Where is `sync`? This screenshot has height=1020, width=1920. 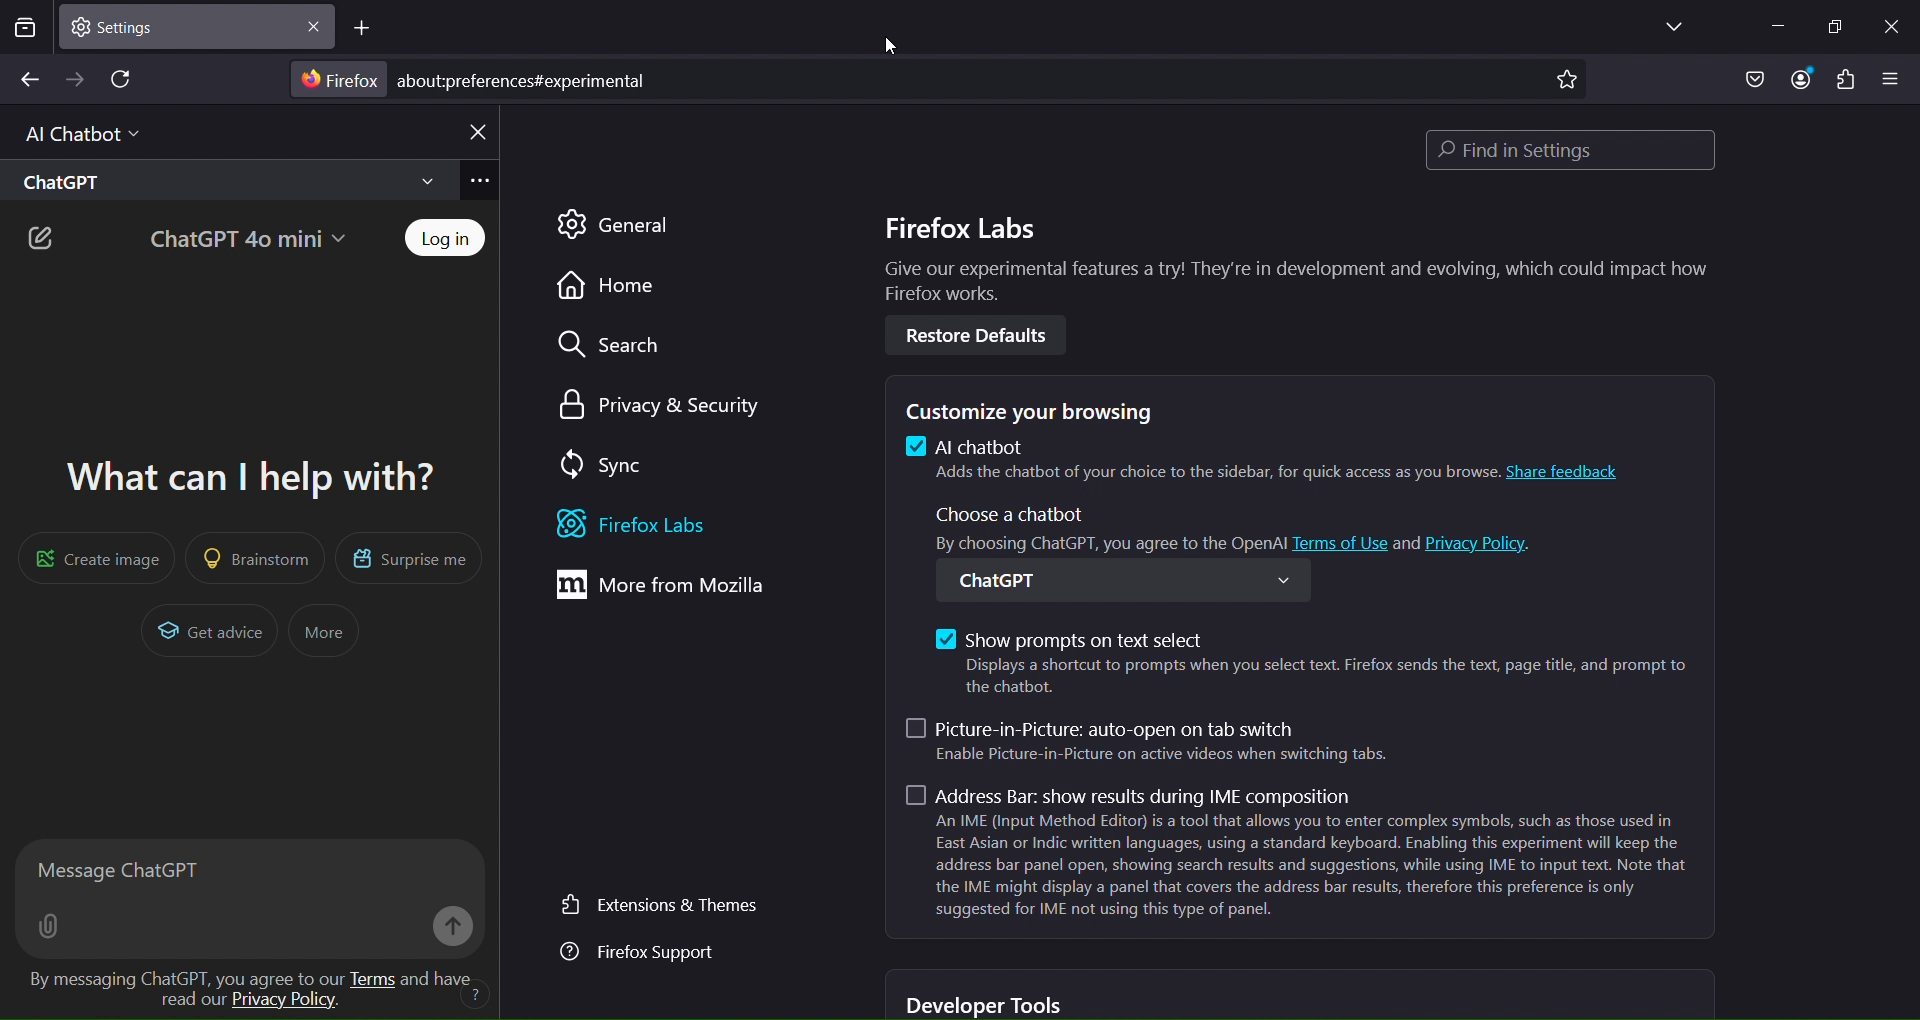 sync is located at coordinates (598, 463).